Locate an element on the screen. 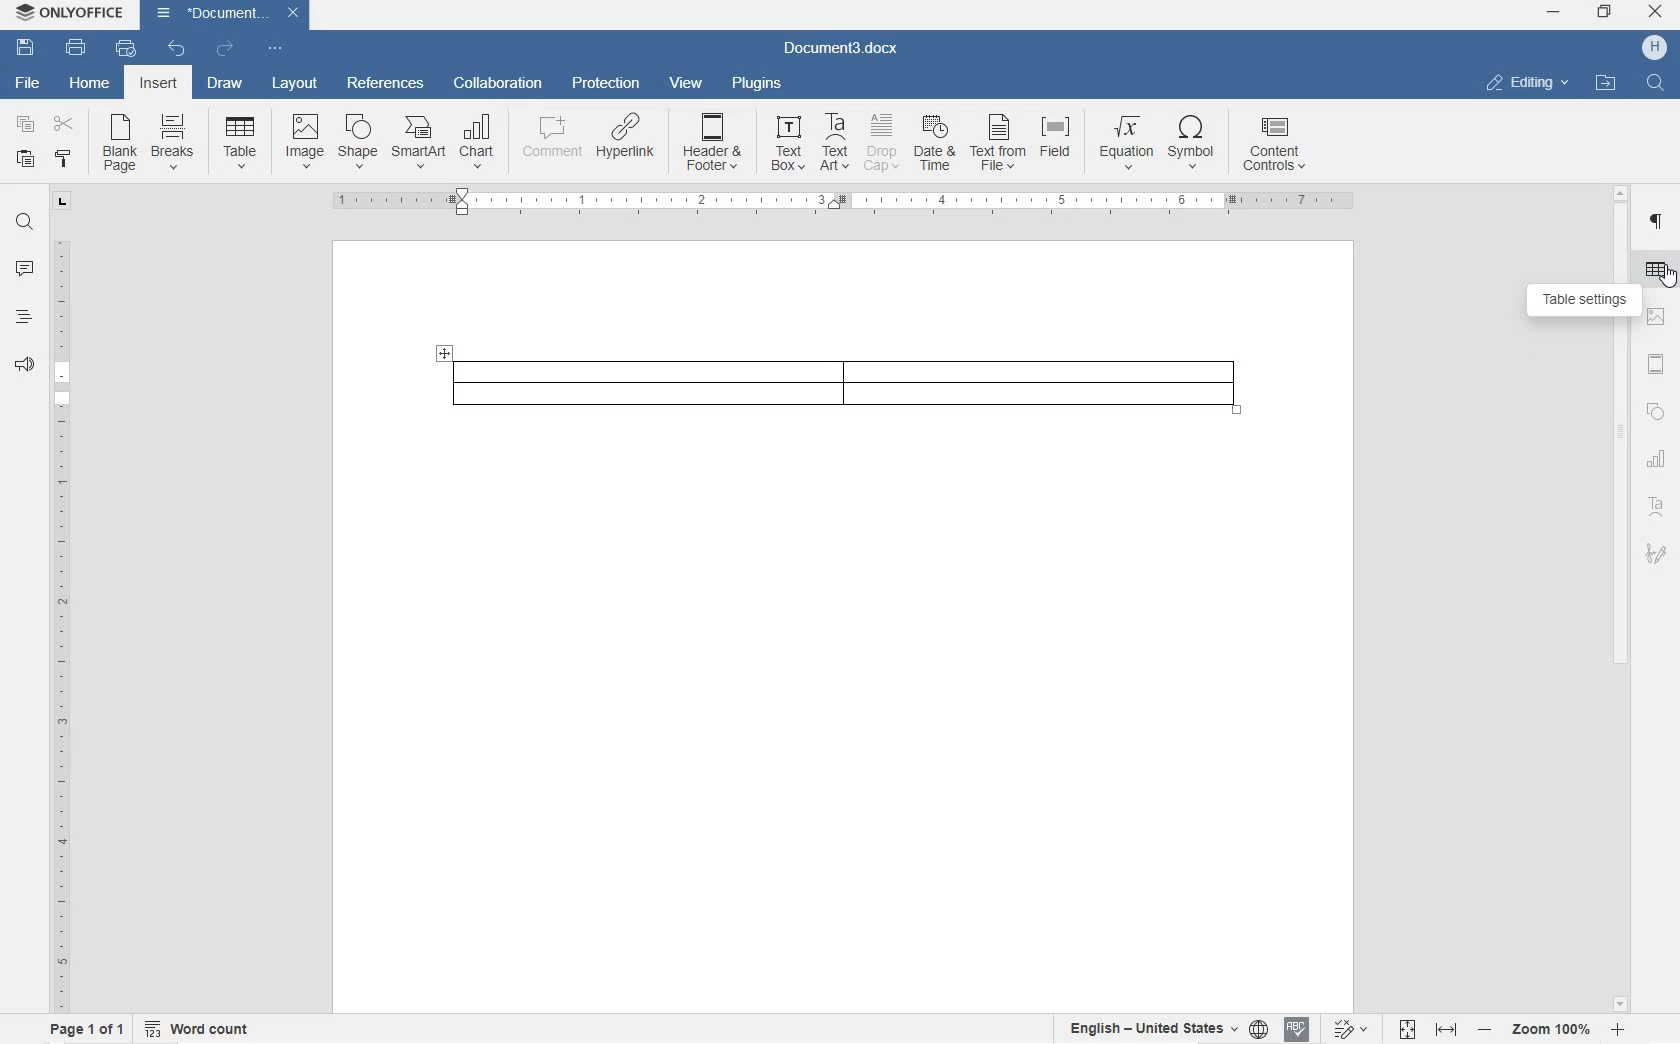 The width and height of the screenshot is (1680, 1044). Blank Page is located at coordinates (120, 144).